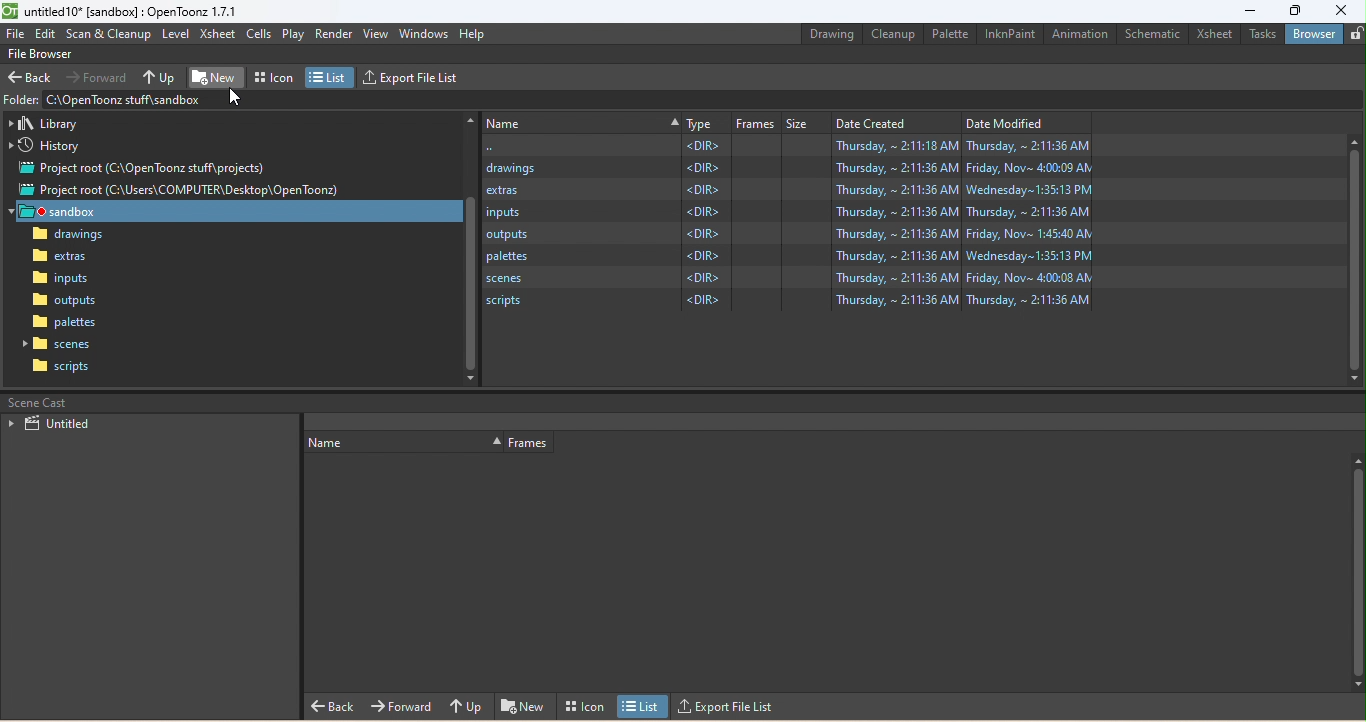 The image size is (1366, 722). What do you see at coordinates (890, 35) in the screenshot?
I see `Cleanup` at bounding box center [890, 35].